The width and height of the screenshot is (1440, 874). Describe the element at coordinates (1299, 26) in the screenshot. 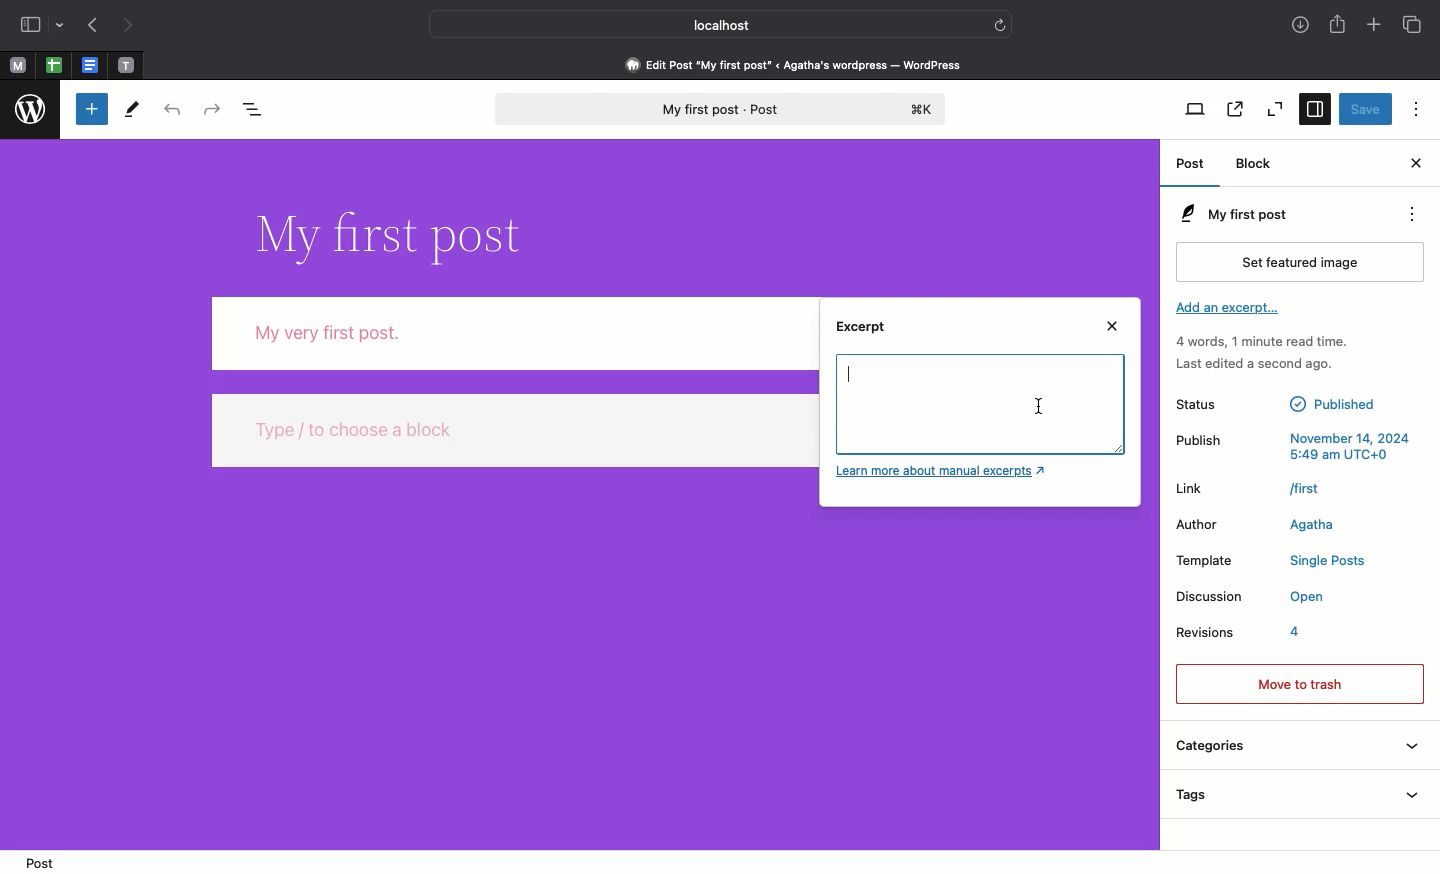

I see `Downloads` at that location.